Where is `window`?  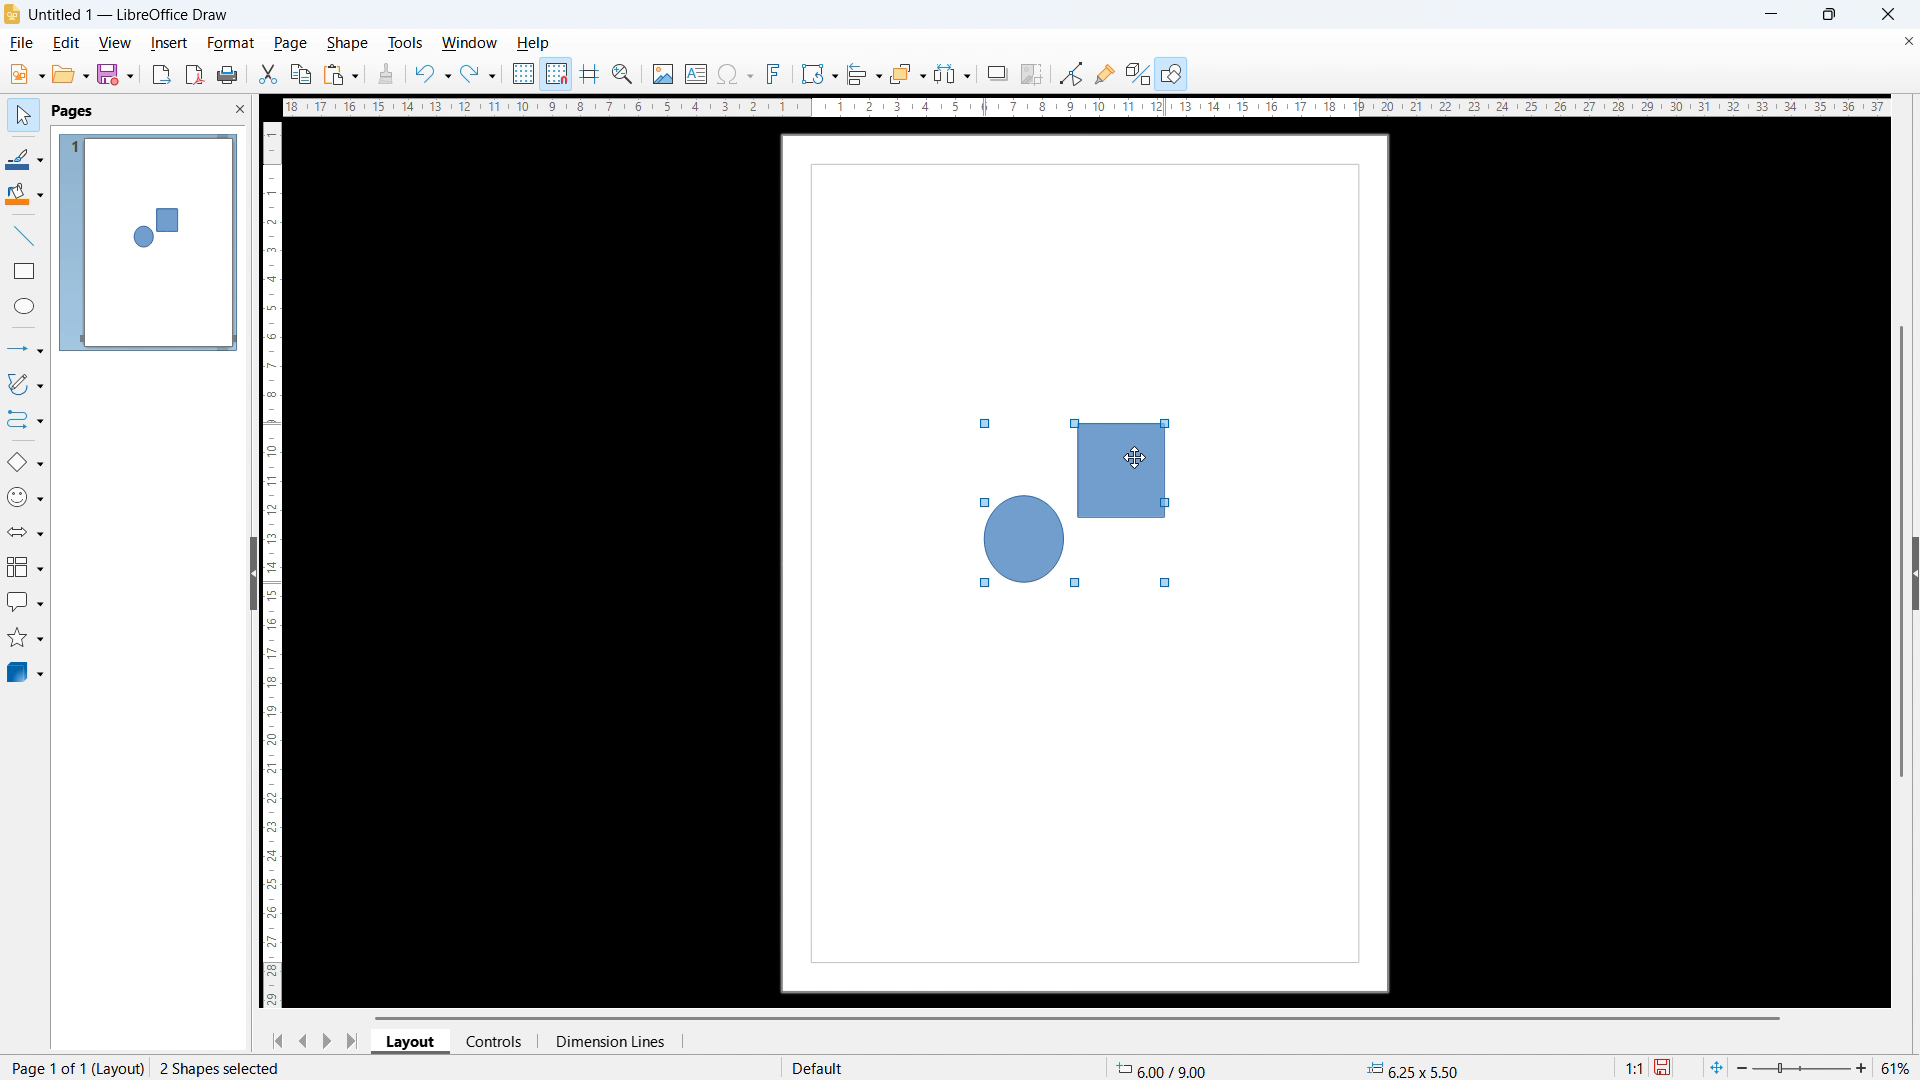 window is located at coordinates (470, 43).